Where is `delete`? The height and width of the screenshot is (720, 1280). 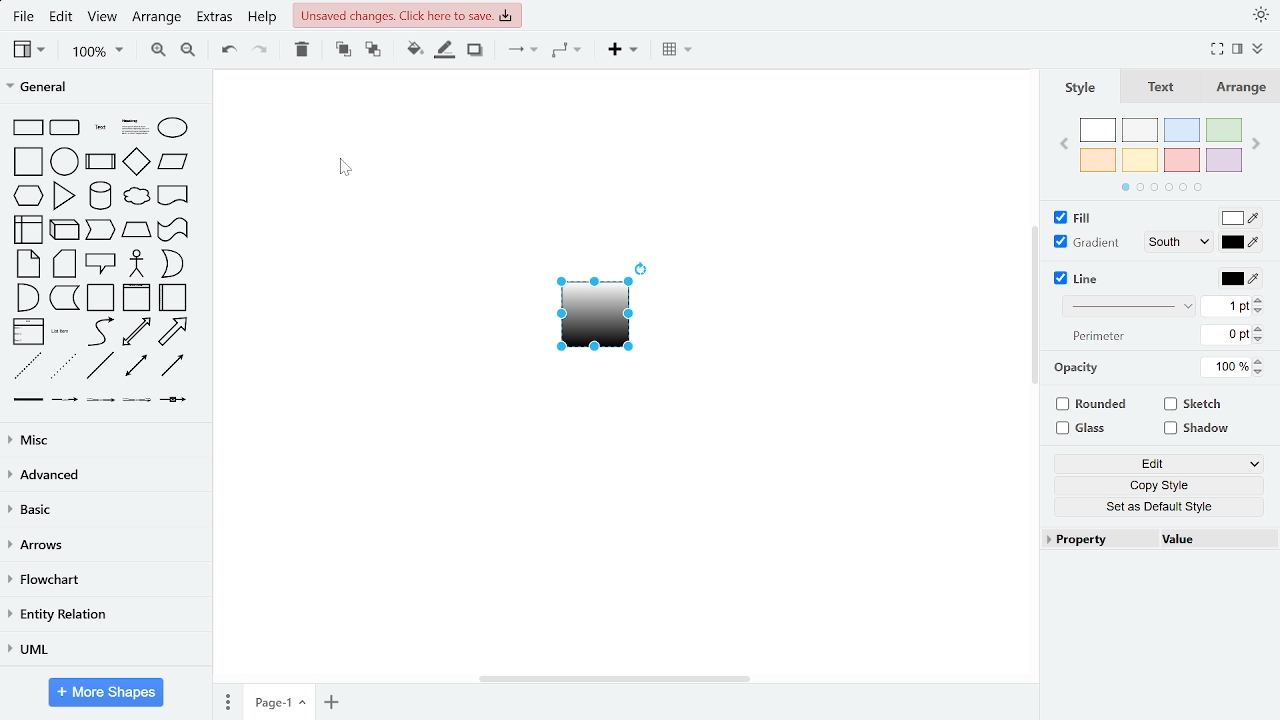
delete is located at coordinates (302, 51).